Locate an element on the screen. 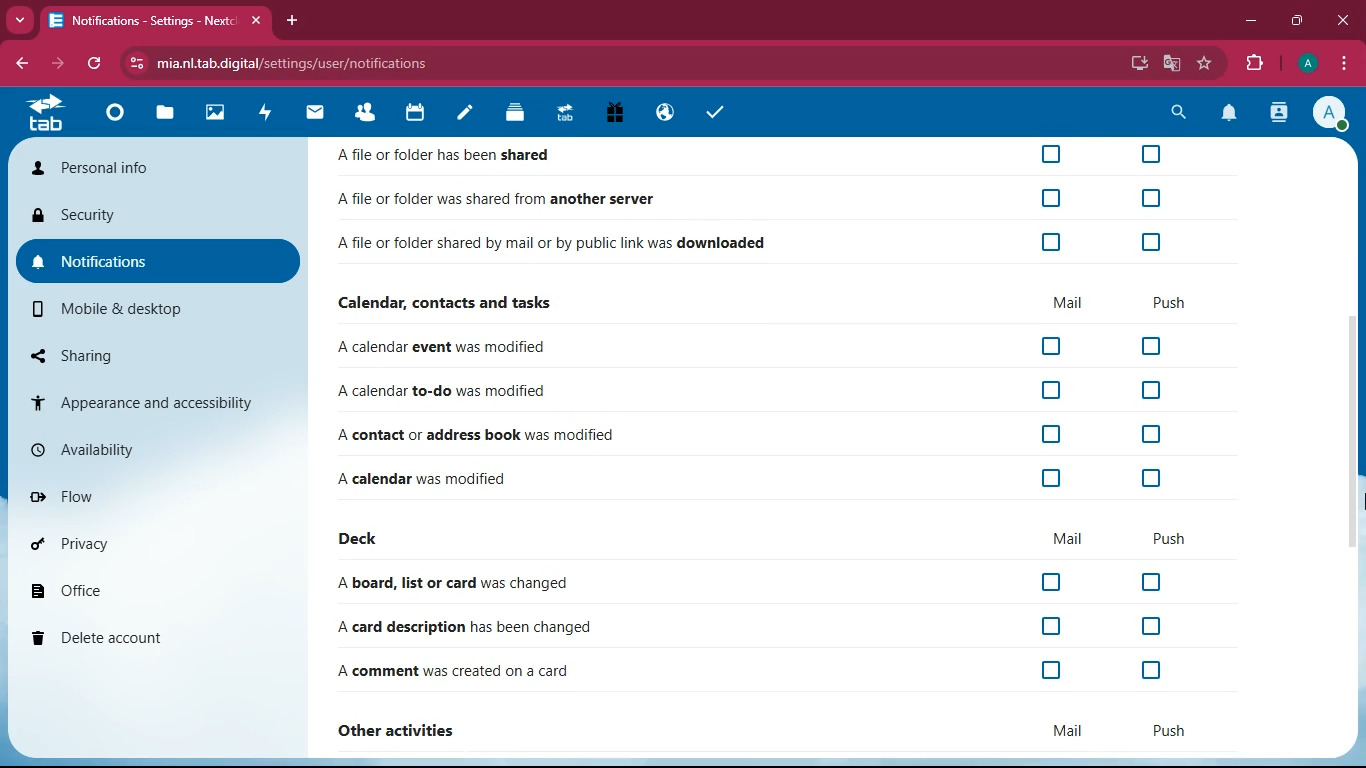 The width and height of the screenshot is (1366, 768). files is located at coordinates (164, 117).